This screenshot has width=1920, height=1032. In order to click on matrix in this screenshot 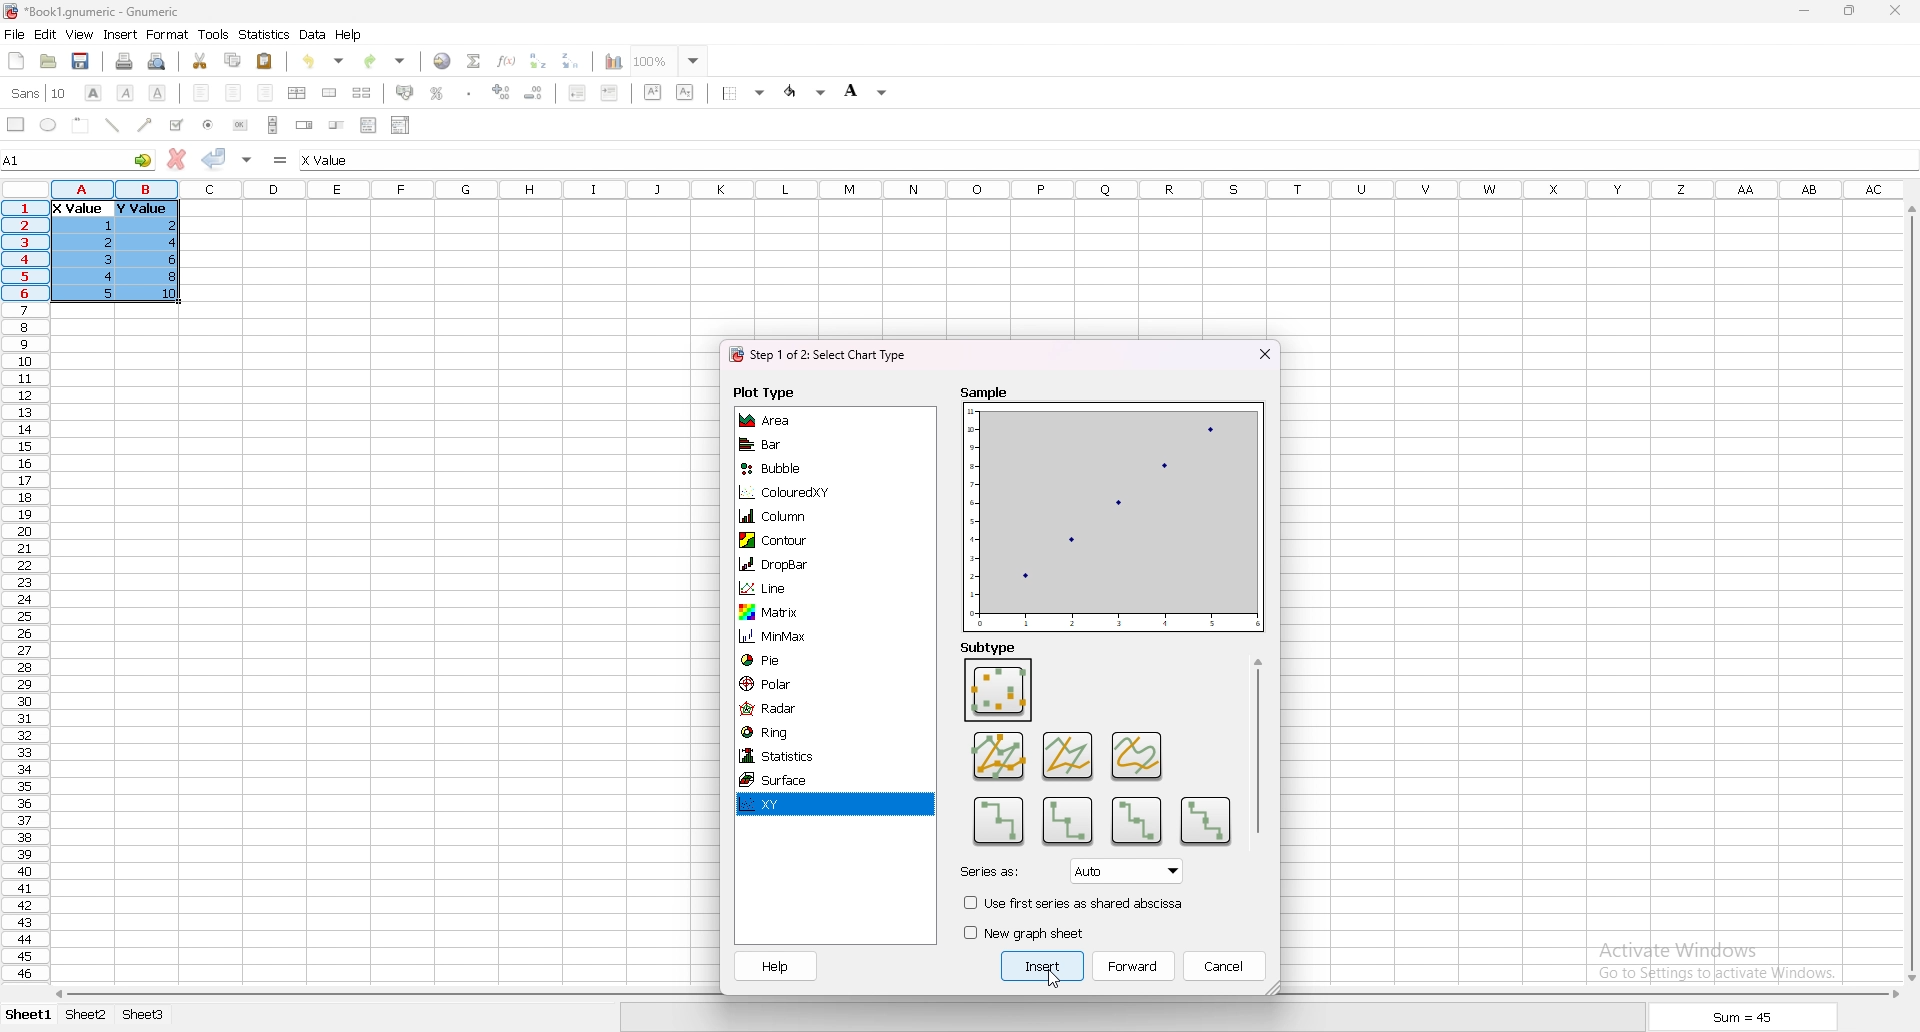, I will do `click(799, 612)`.